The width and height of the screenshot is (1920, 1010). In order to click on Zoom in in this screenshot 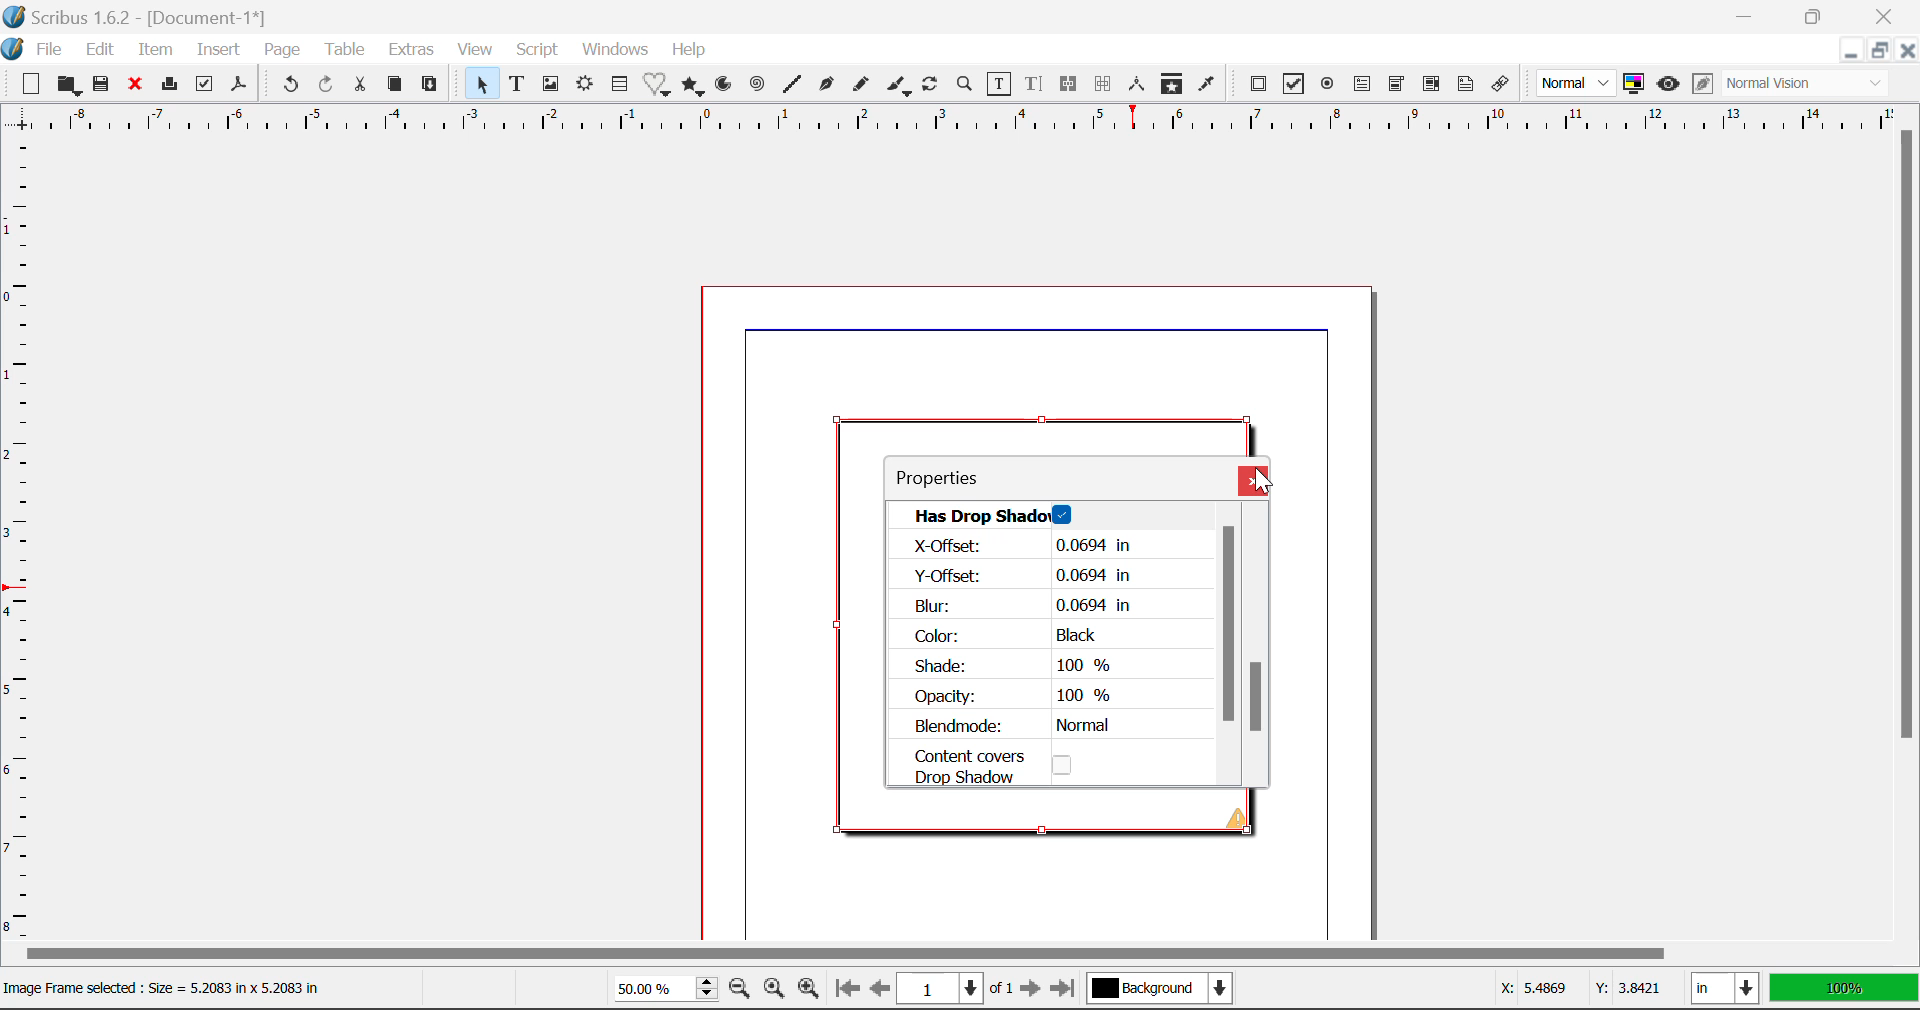, I will do `click(810, 990)`.